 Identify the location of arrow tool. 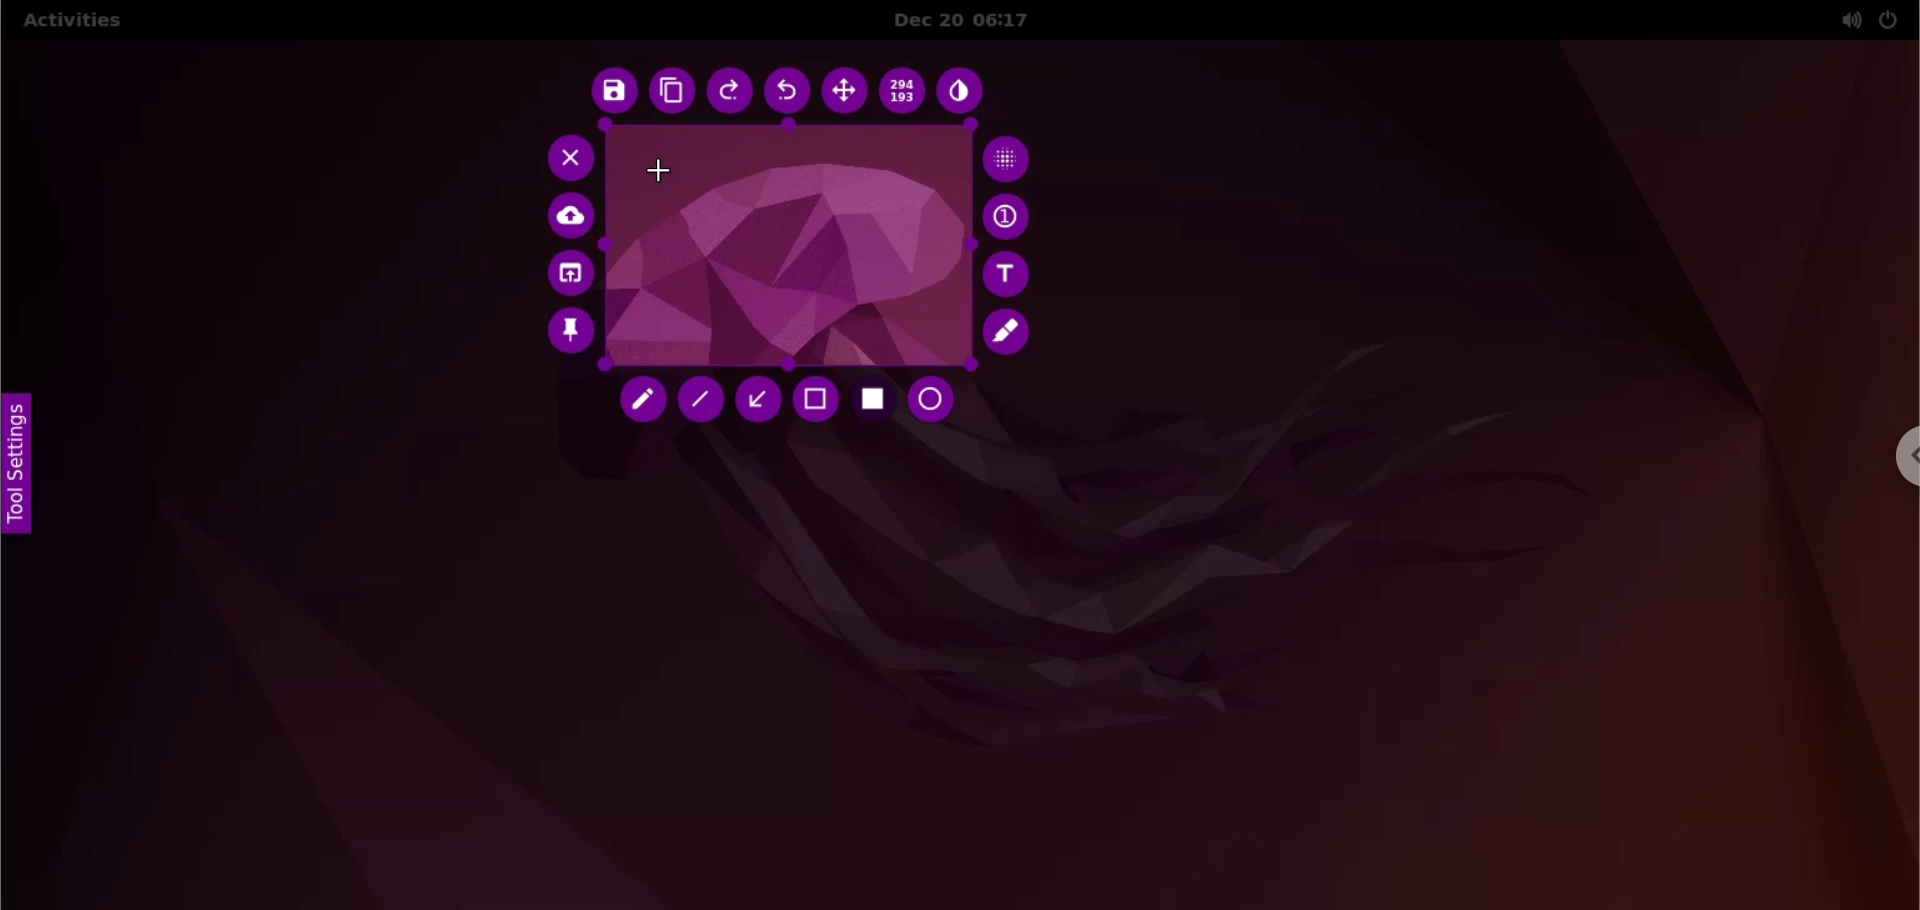
(757, 399).